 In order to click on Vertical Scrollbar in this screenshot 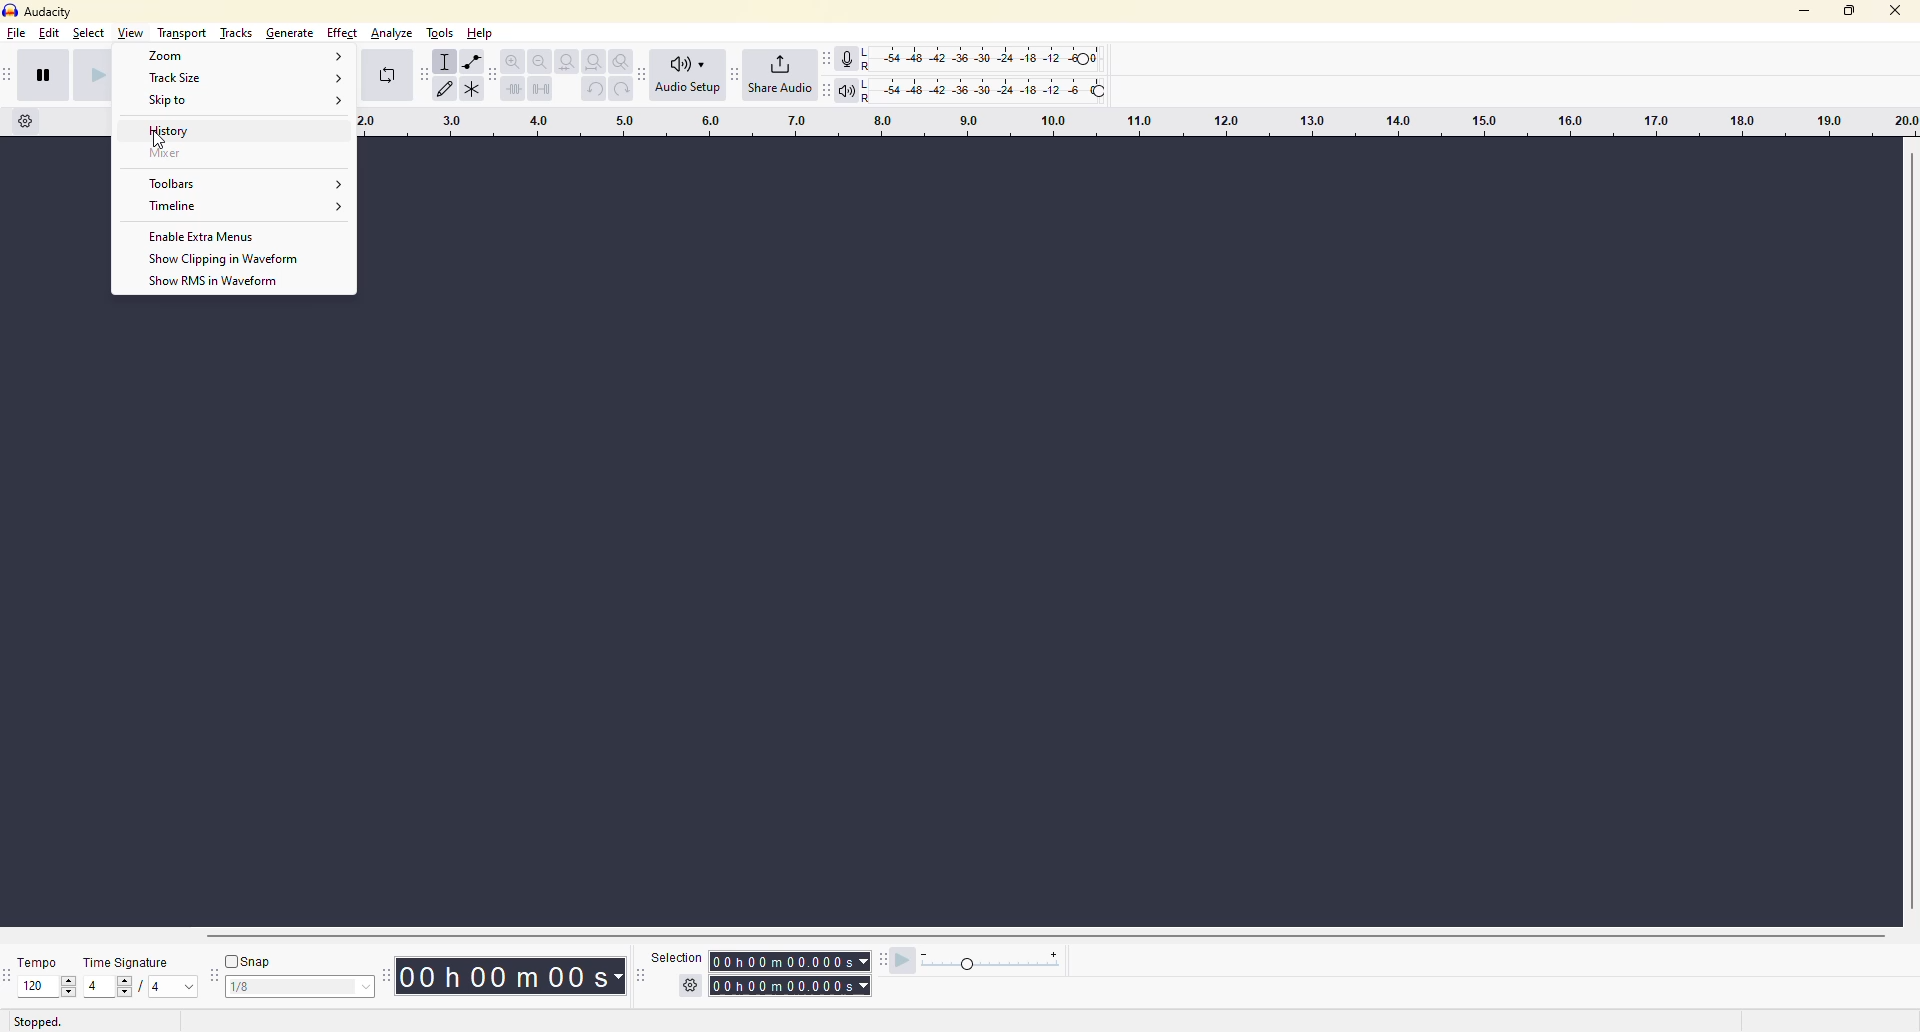, I will do `click(1908, 526)`.